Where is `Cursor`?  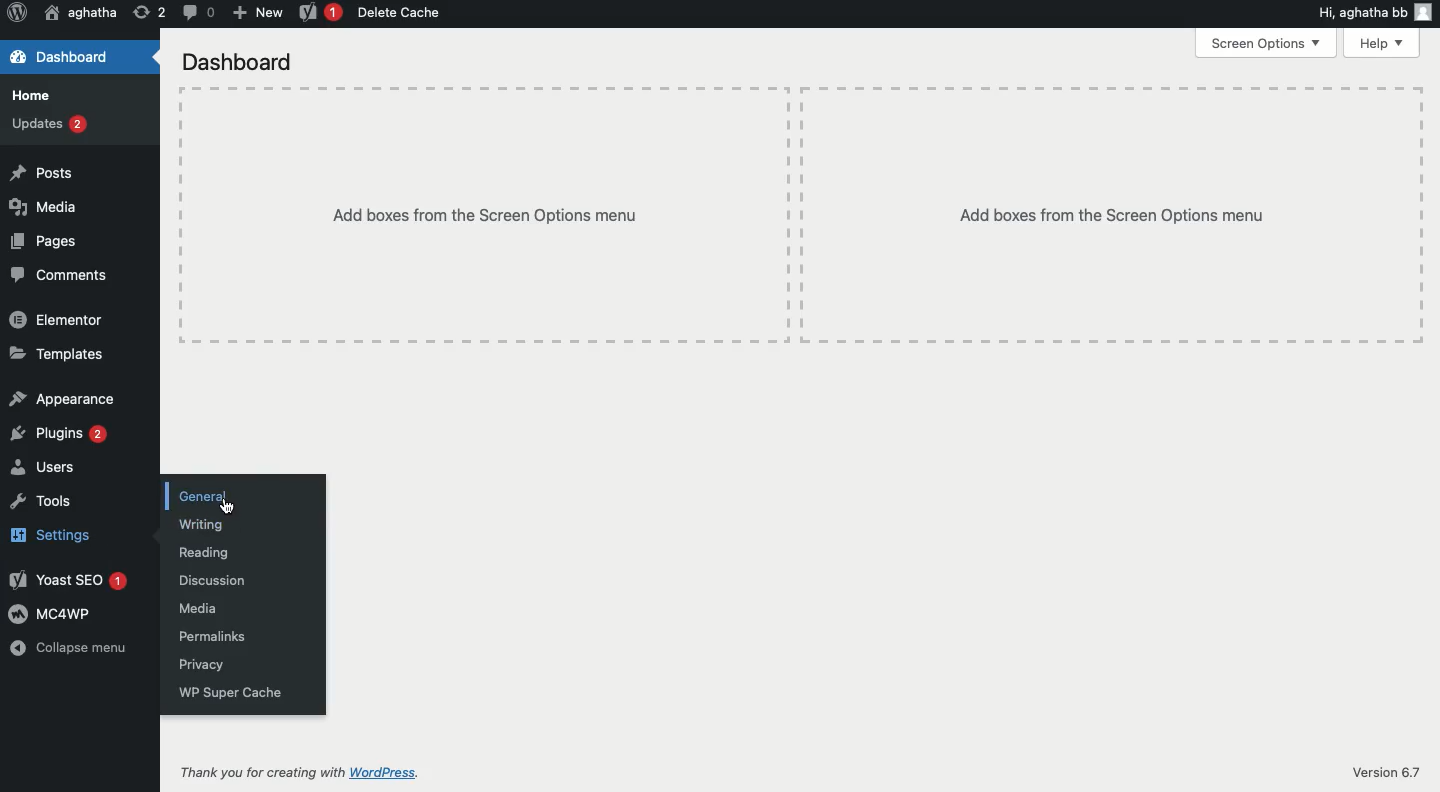 Cursor is located at coordinates (226, 508).